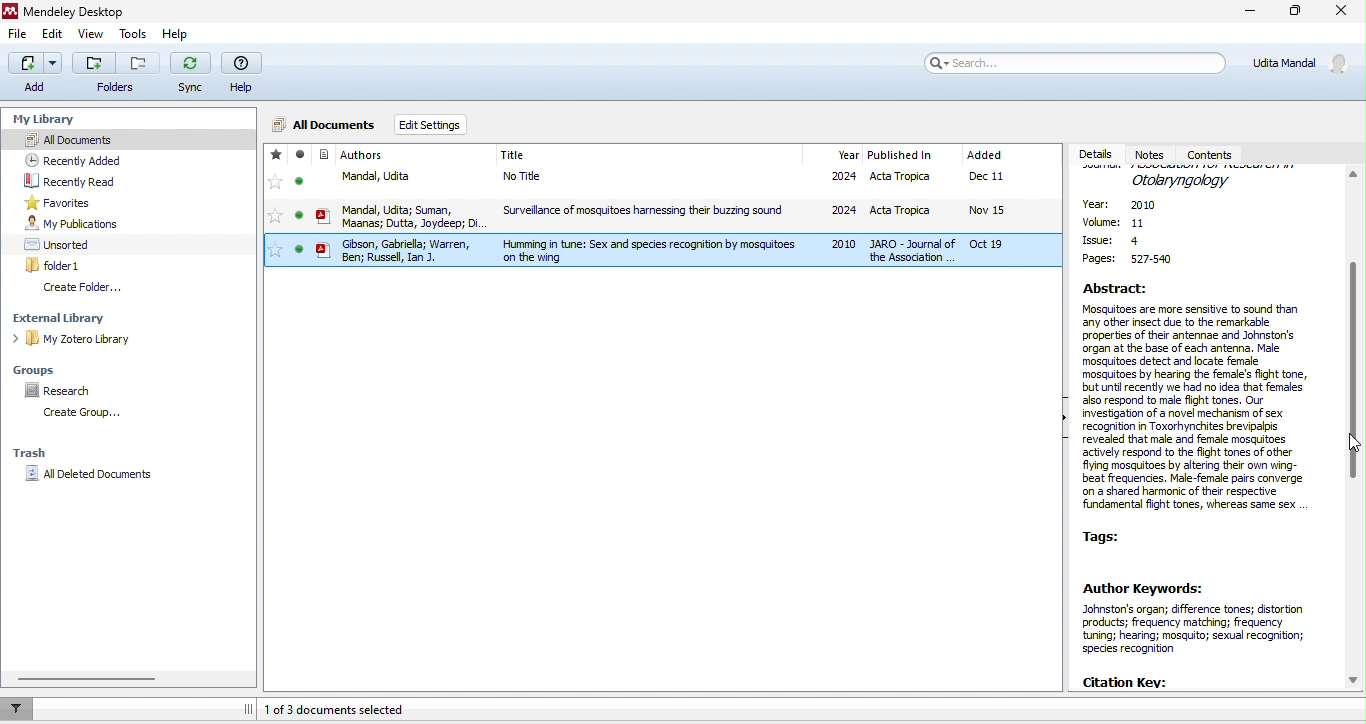 The image size is (1366, 724). Describe the element at coordinates (33, 74) in the screenshot. I see `add` at that location.